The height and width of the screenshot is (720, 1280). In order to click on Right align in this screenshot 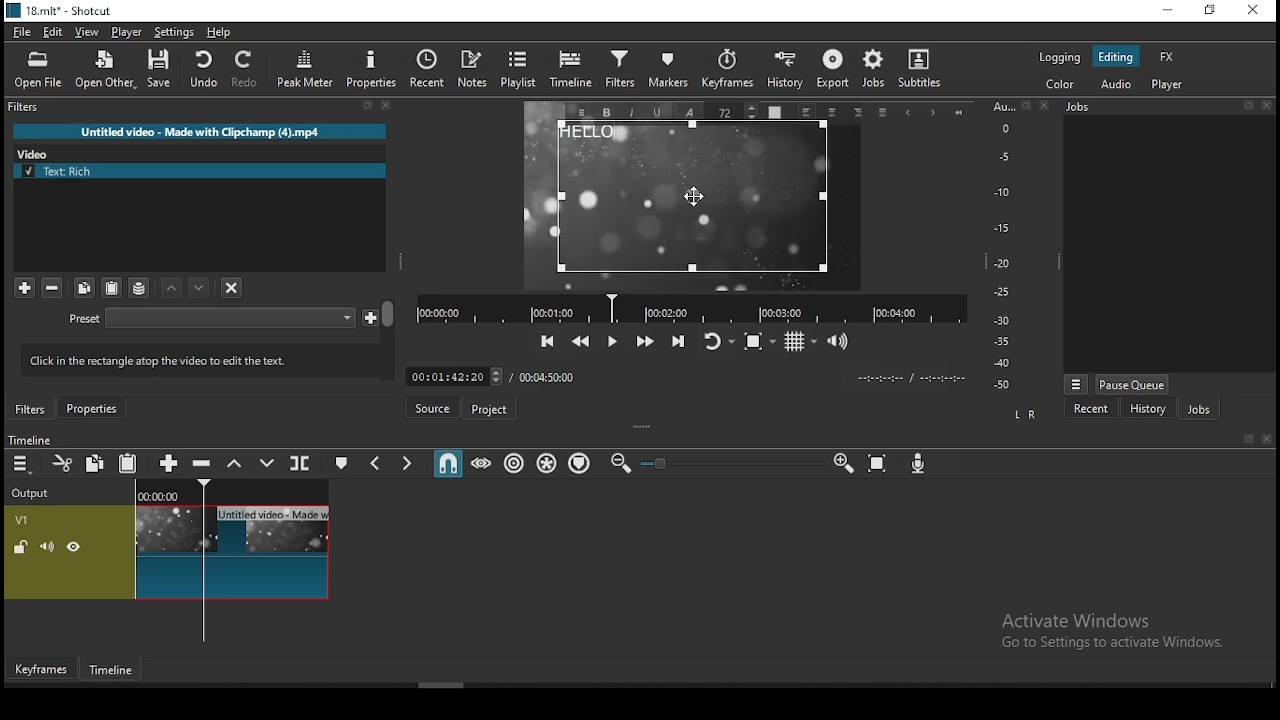, I will do `click(858, 112)`.